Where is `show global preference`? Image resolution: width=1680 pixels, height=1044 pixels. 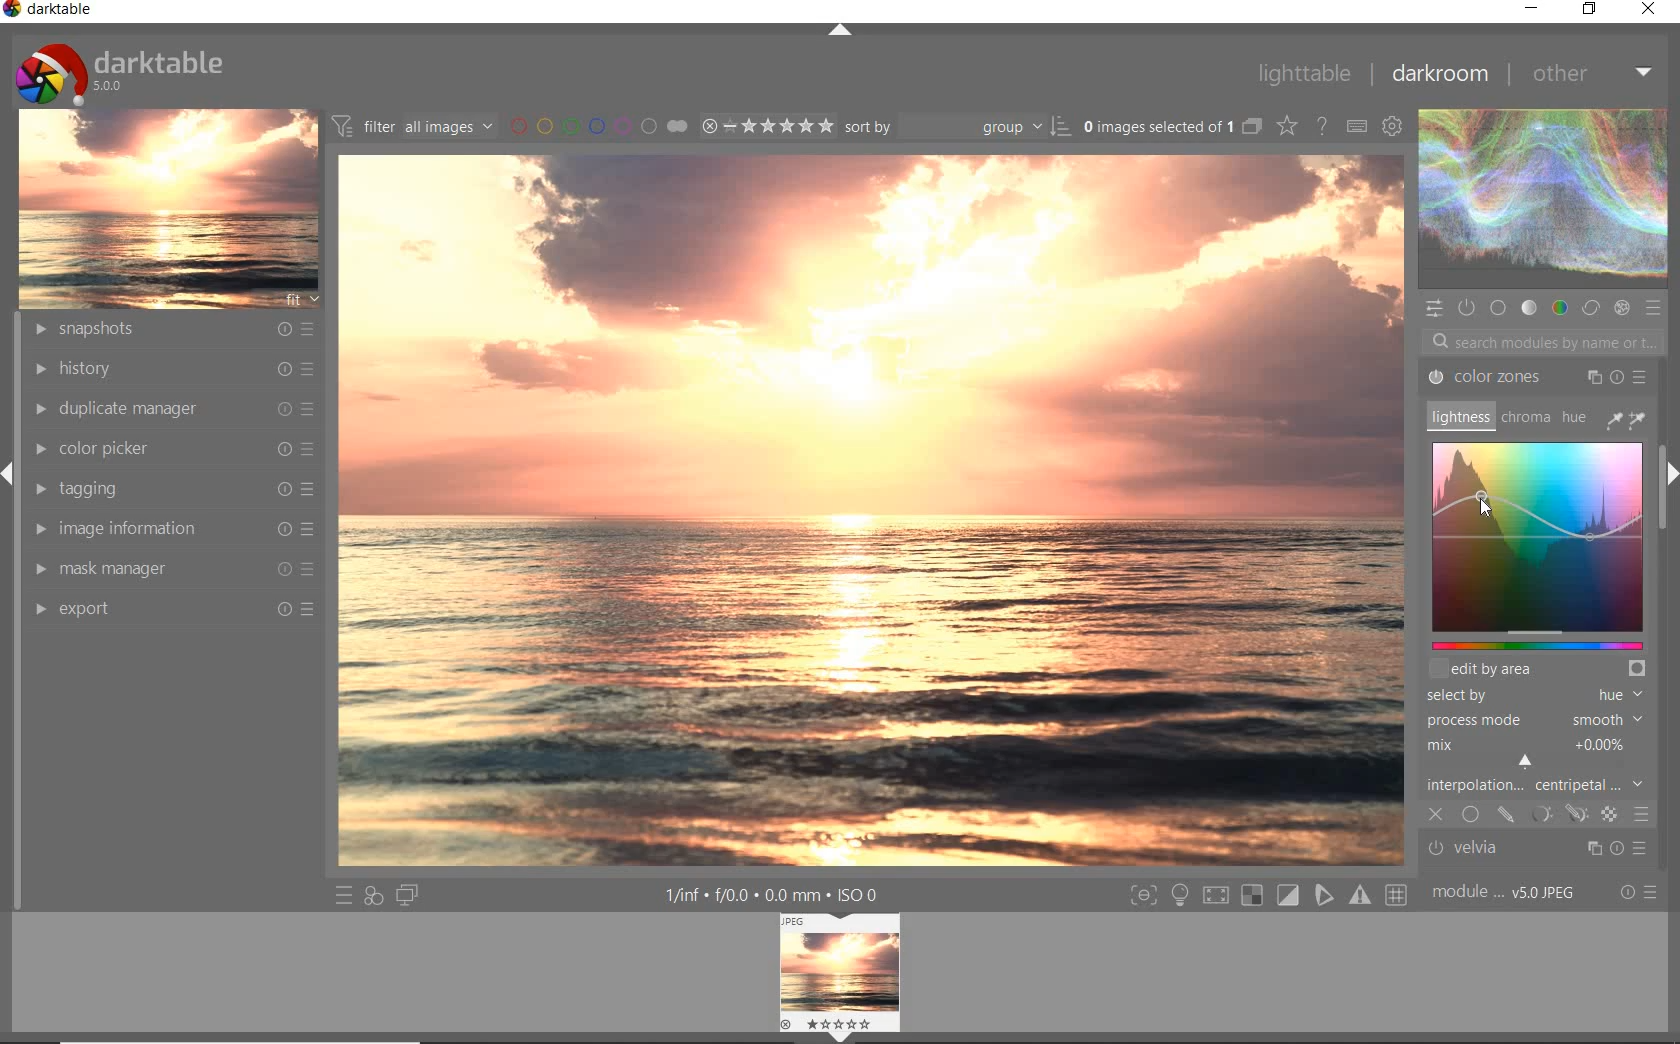 show global preference is located at coordinates (1394, 125).